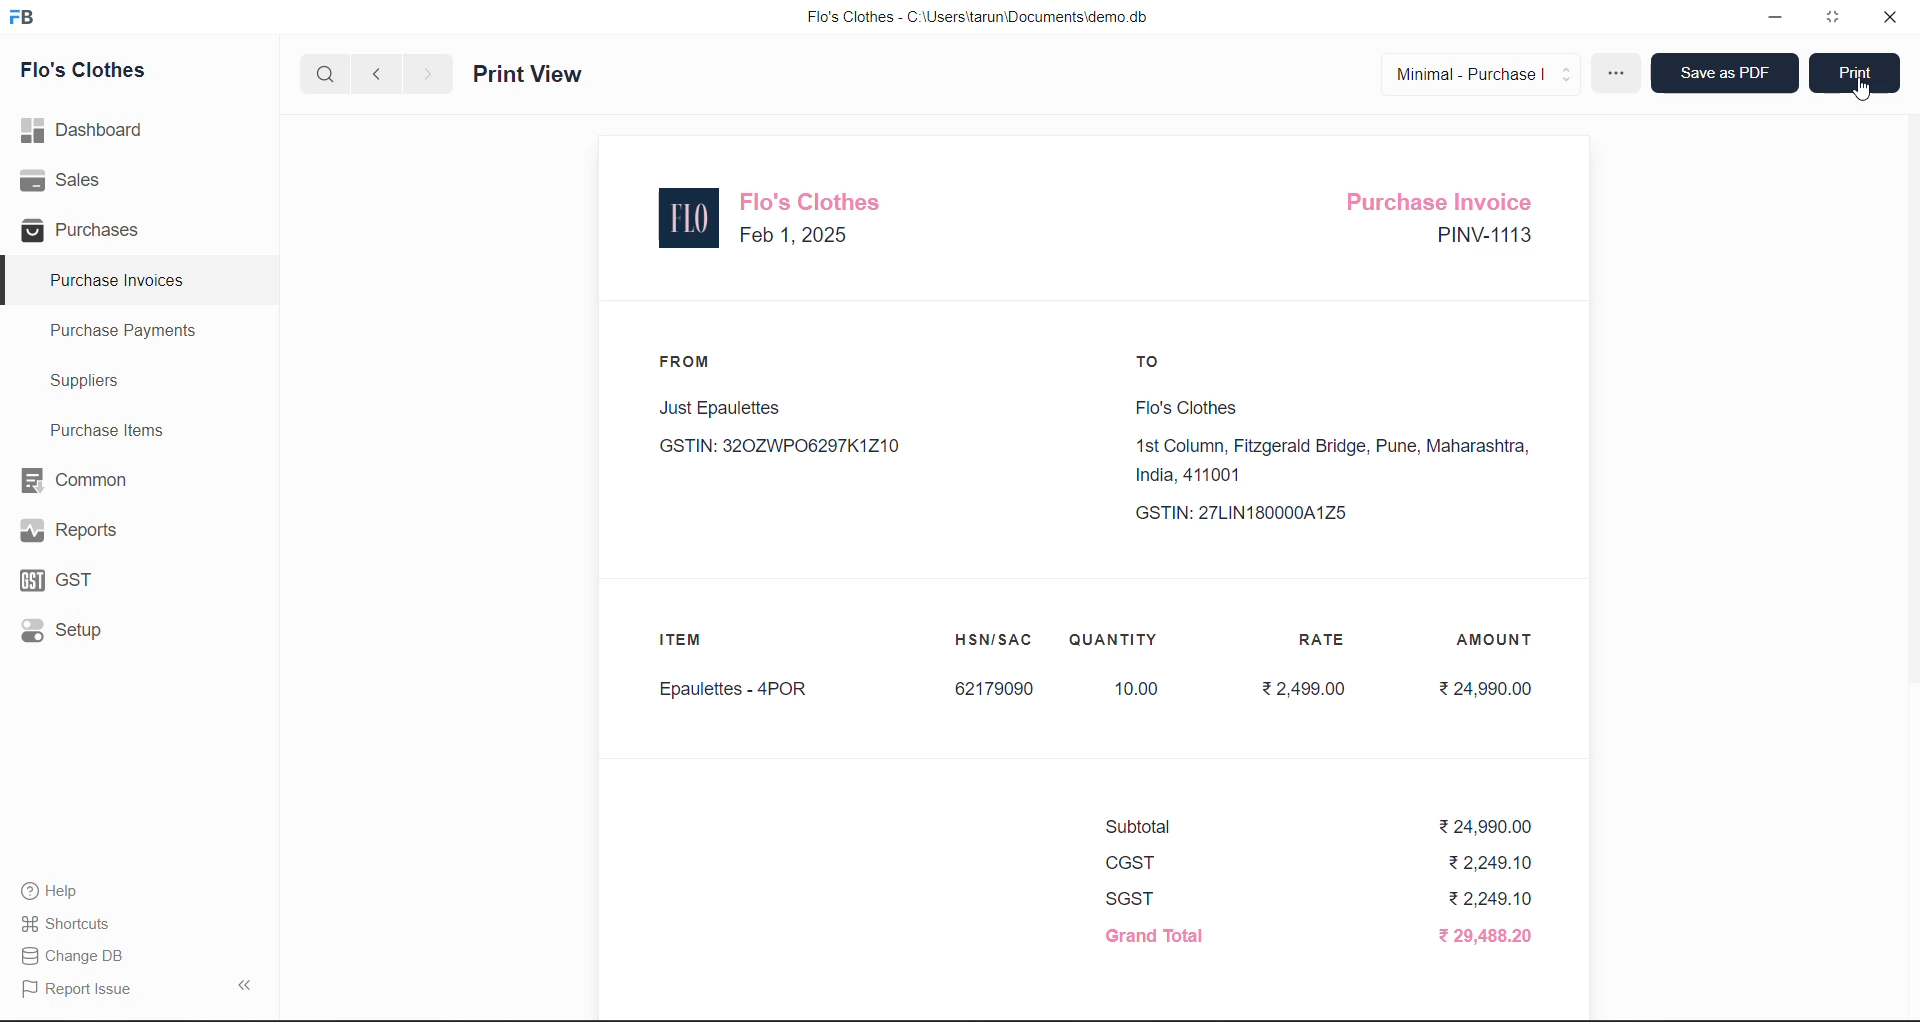  Describe the element at coordinates (83, 987) in the screenshot. I see `Report Issue` at that location.